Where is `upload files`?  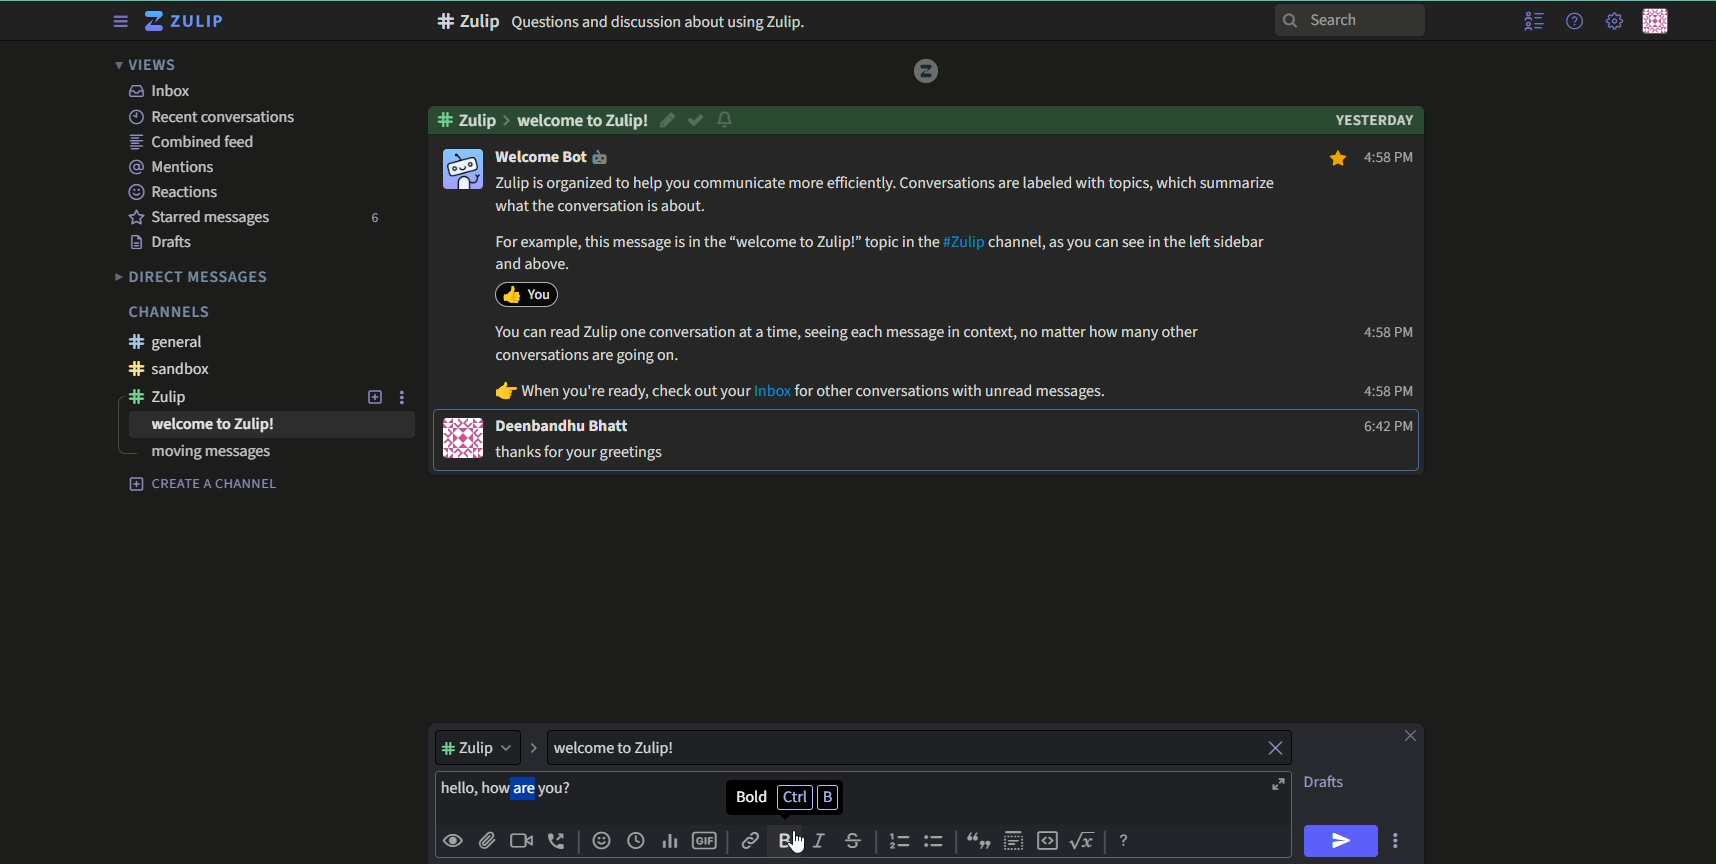
upload files is located at coordinates (486, 839).